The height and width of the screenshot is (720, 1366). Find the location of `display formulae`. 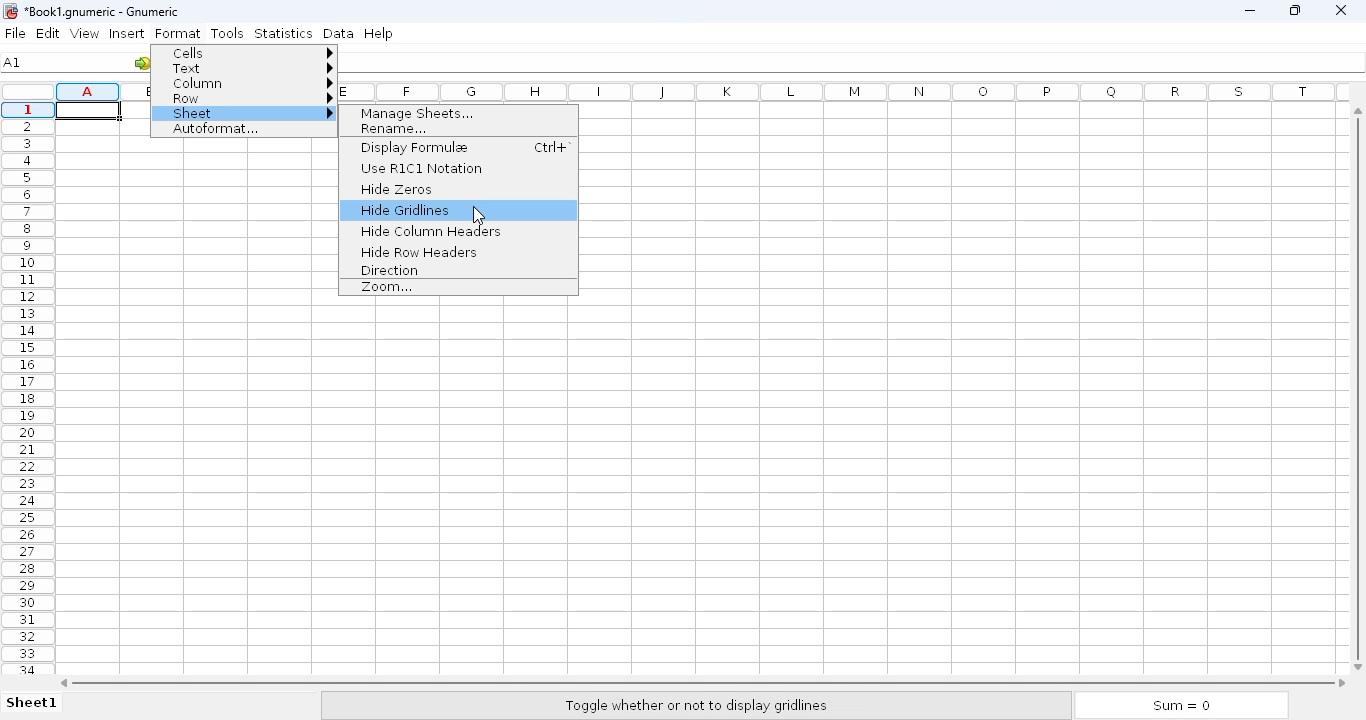

display formulae is located at coordinates (414, 147).